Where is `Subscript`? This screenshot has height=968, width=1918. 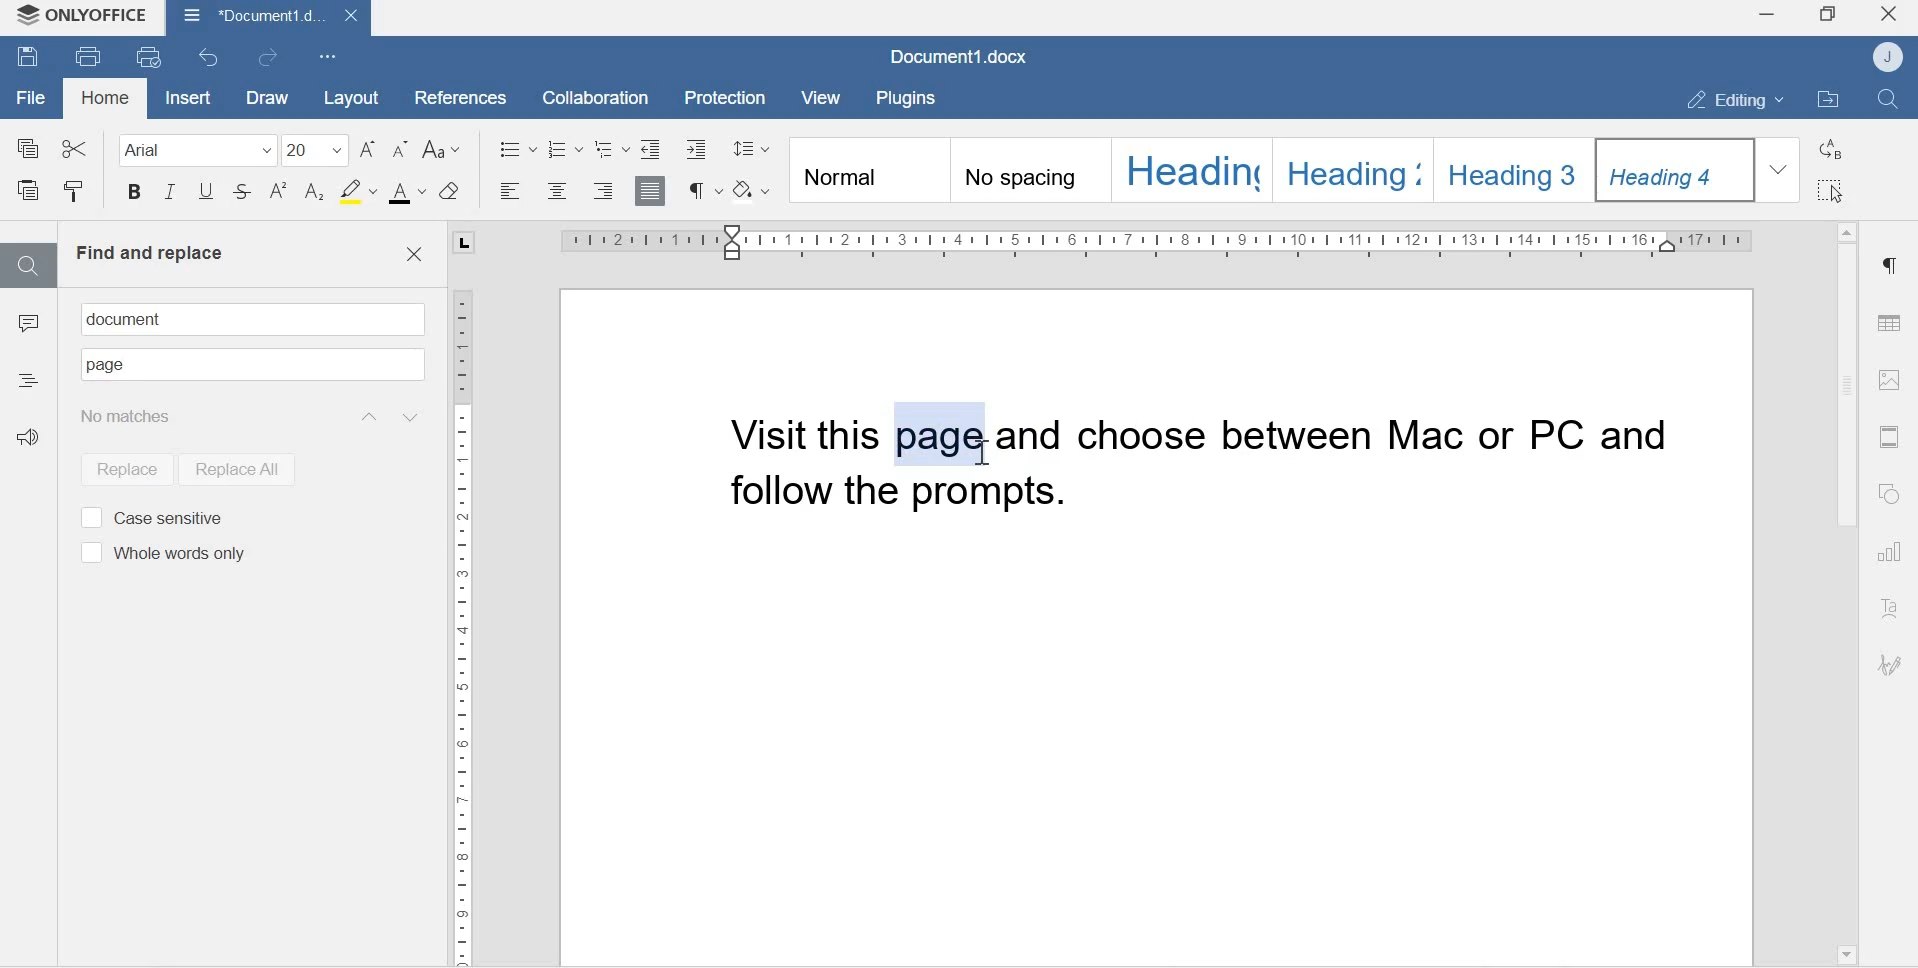
Subscript is located at coordinates (315, 193).